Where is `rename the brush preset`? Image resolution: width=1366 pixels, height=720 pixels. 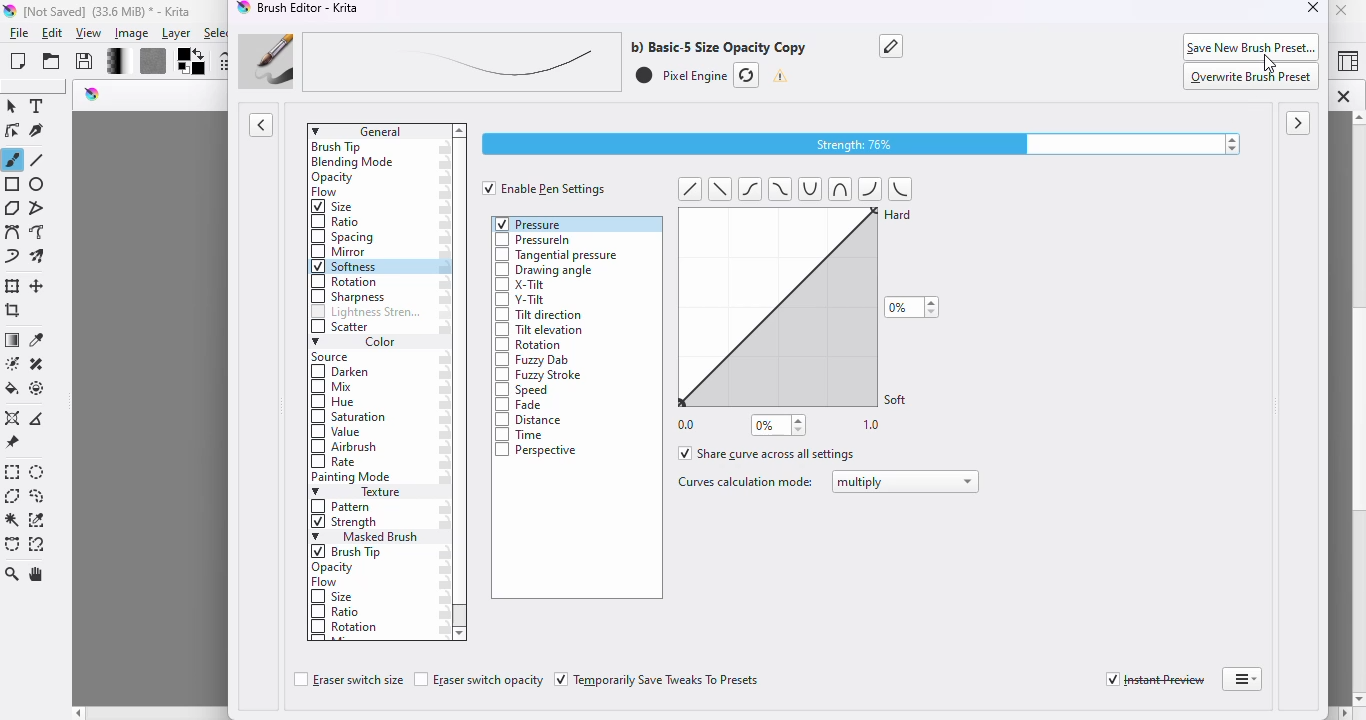
rename the brush preset is located at coordinates (892, 45).